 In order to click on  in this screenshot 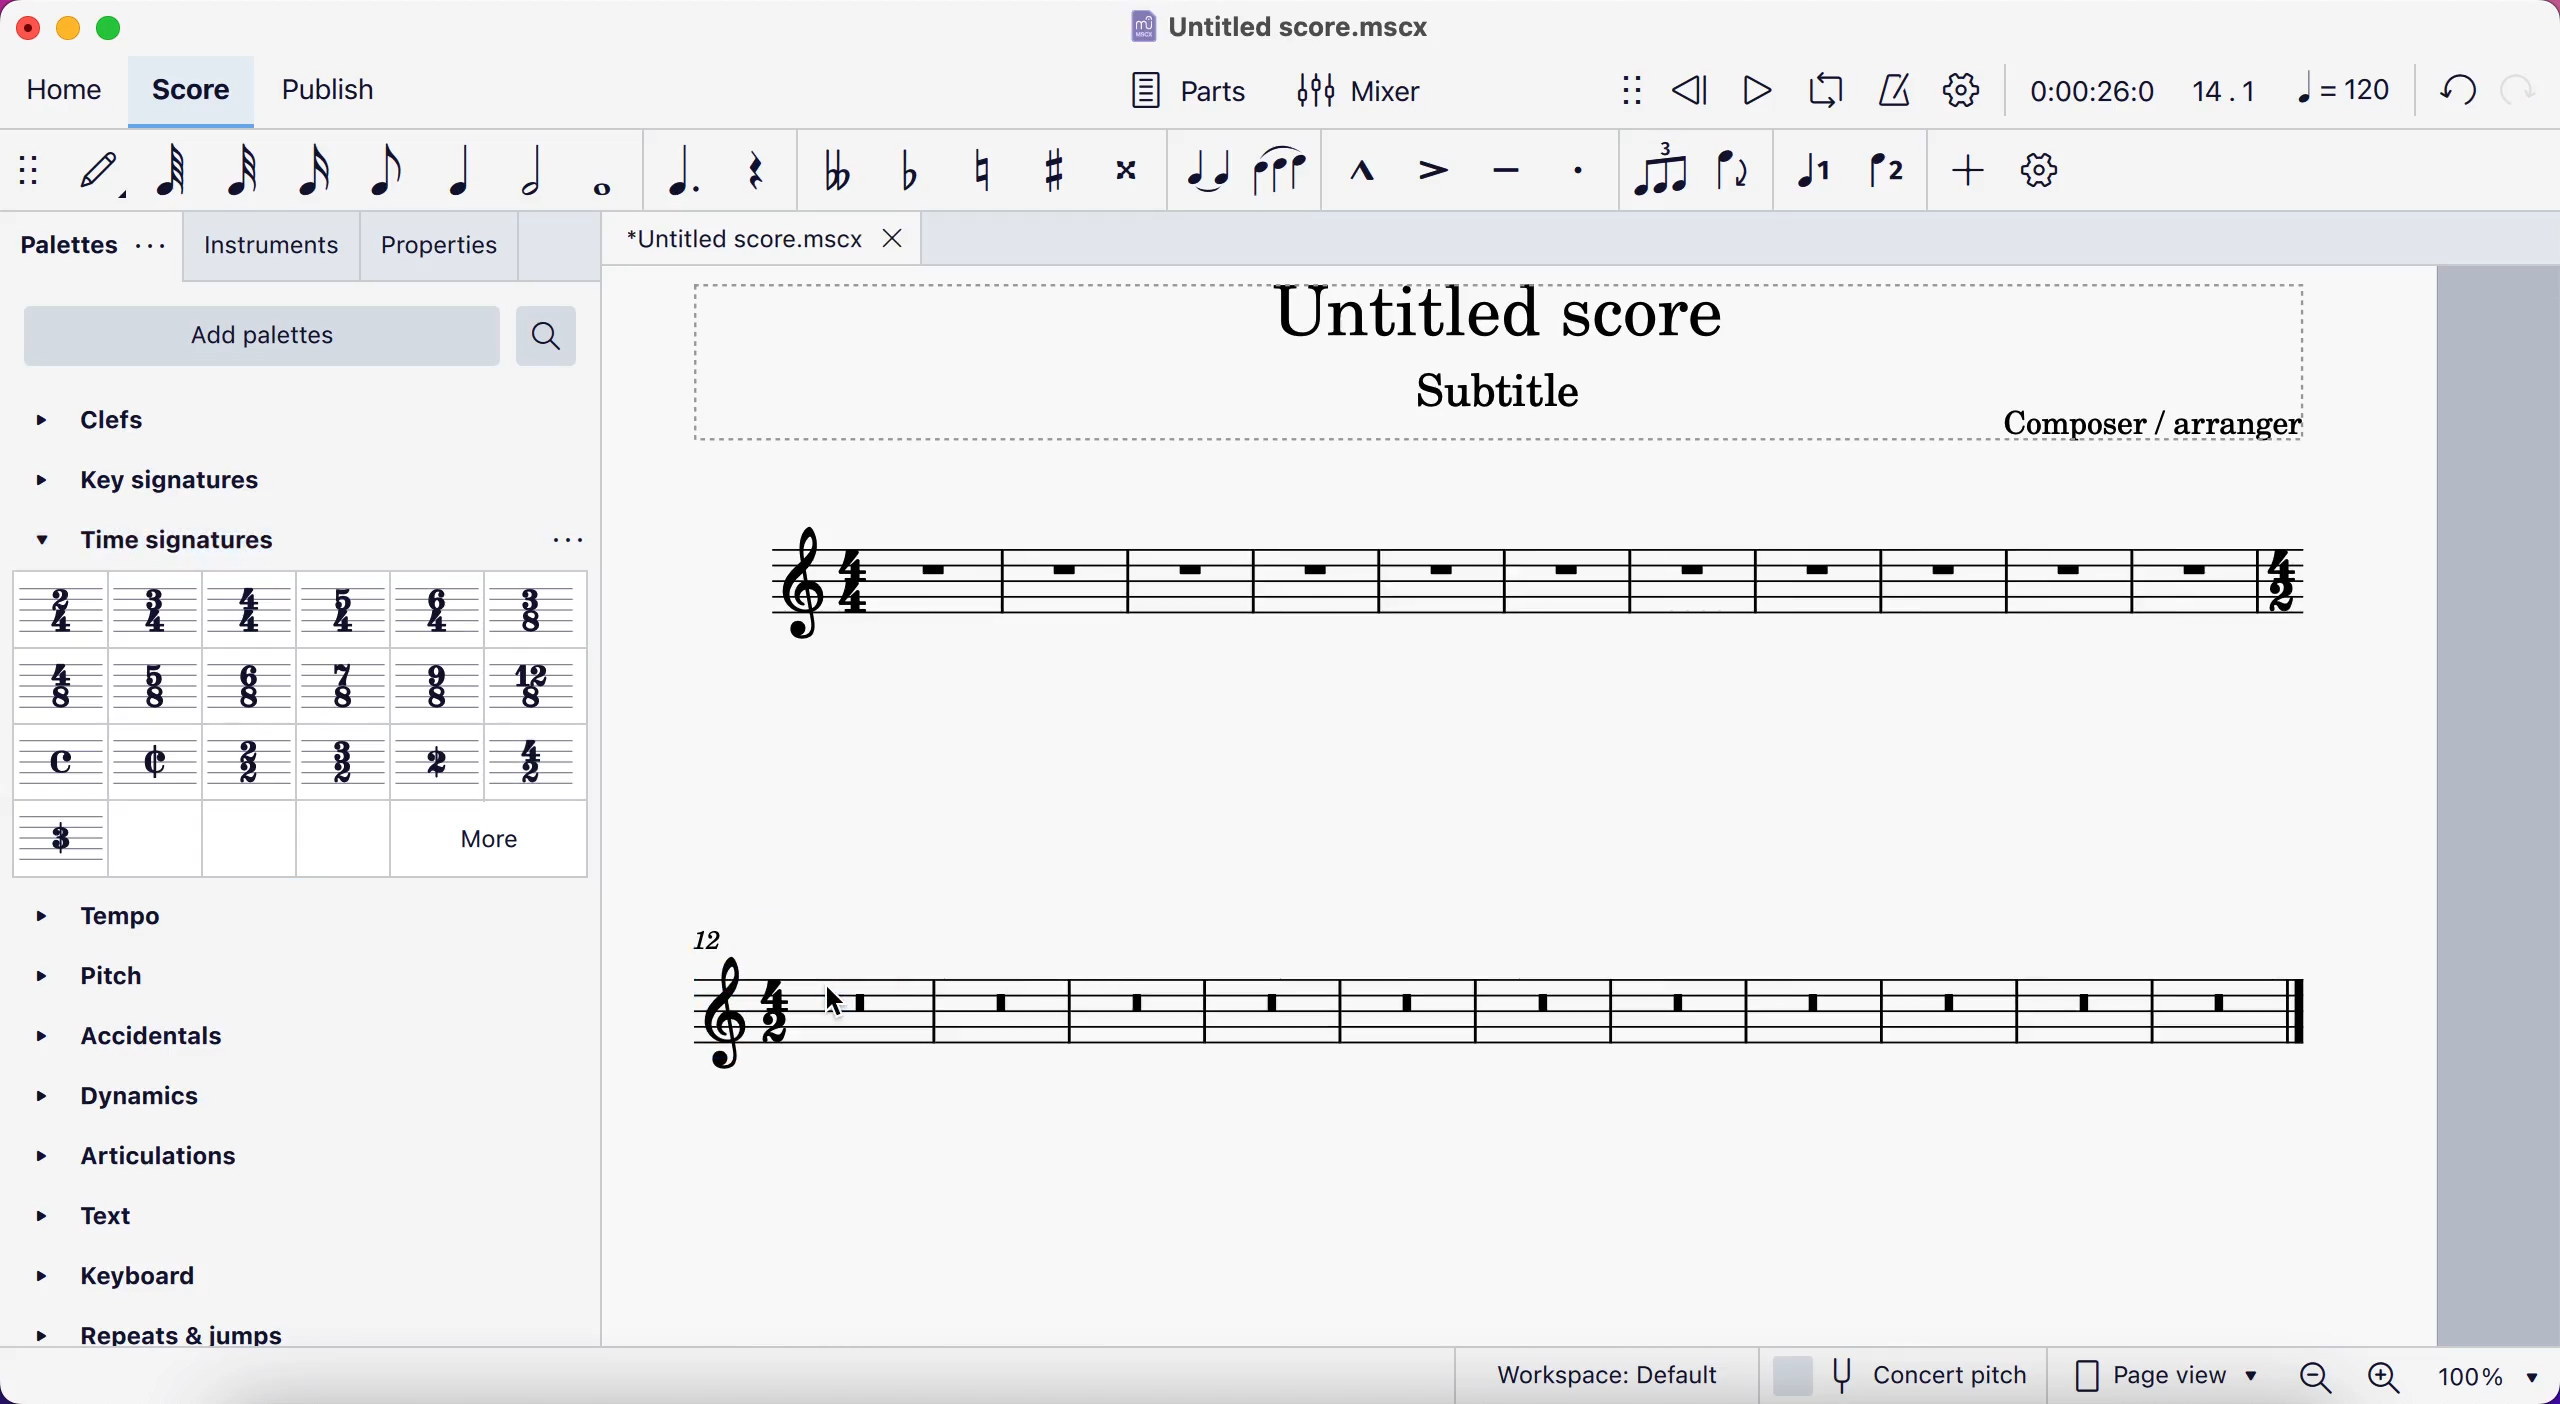, I will do `click(535, 681)`.